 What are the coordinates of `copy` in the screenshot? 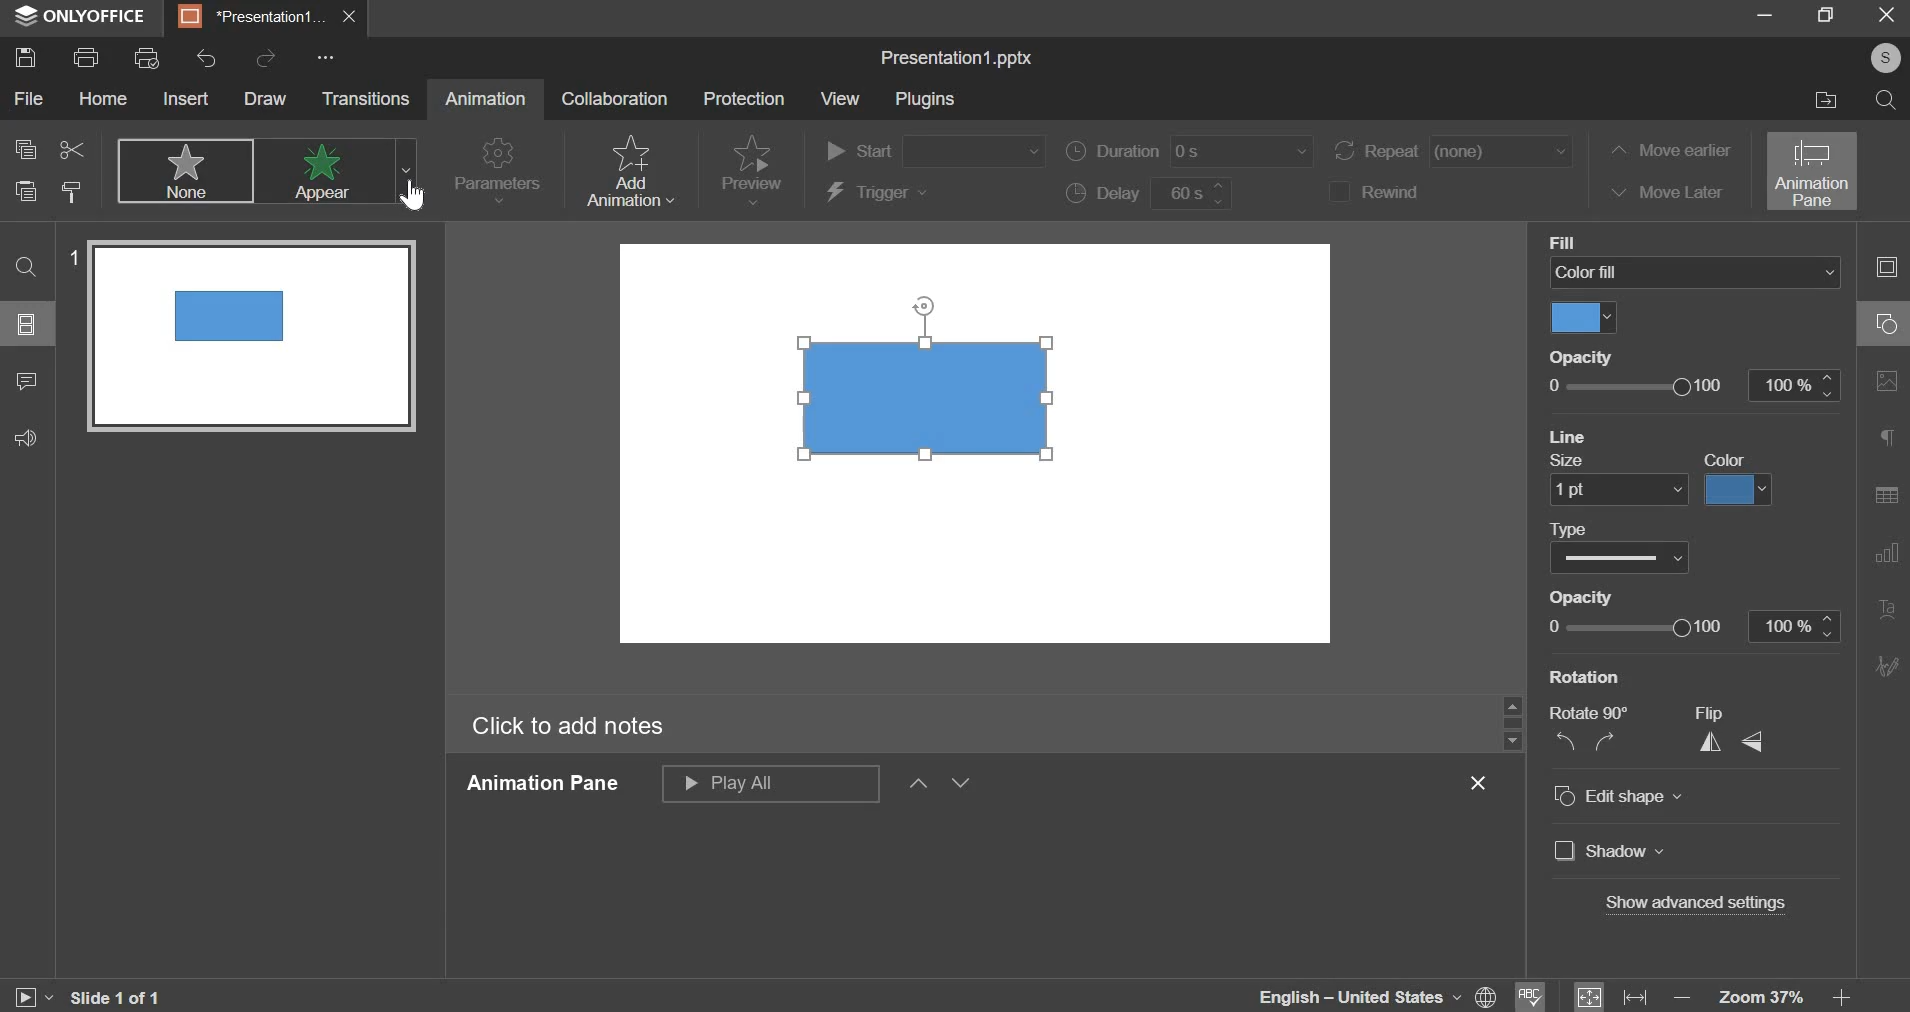 It's located at (23, 150).